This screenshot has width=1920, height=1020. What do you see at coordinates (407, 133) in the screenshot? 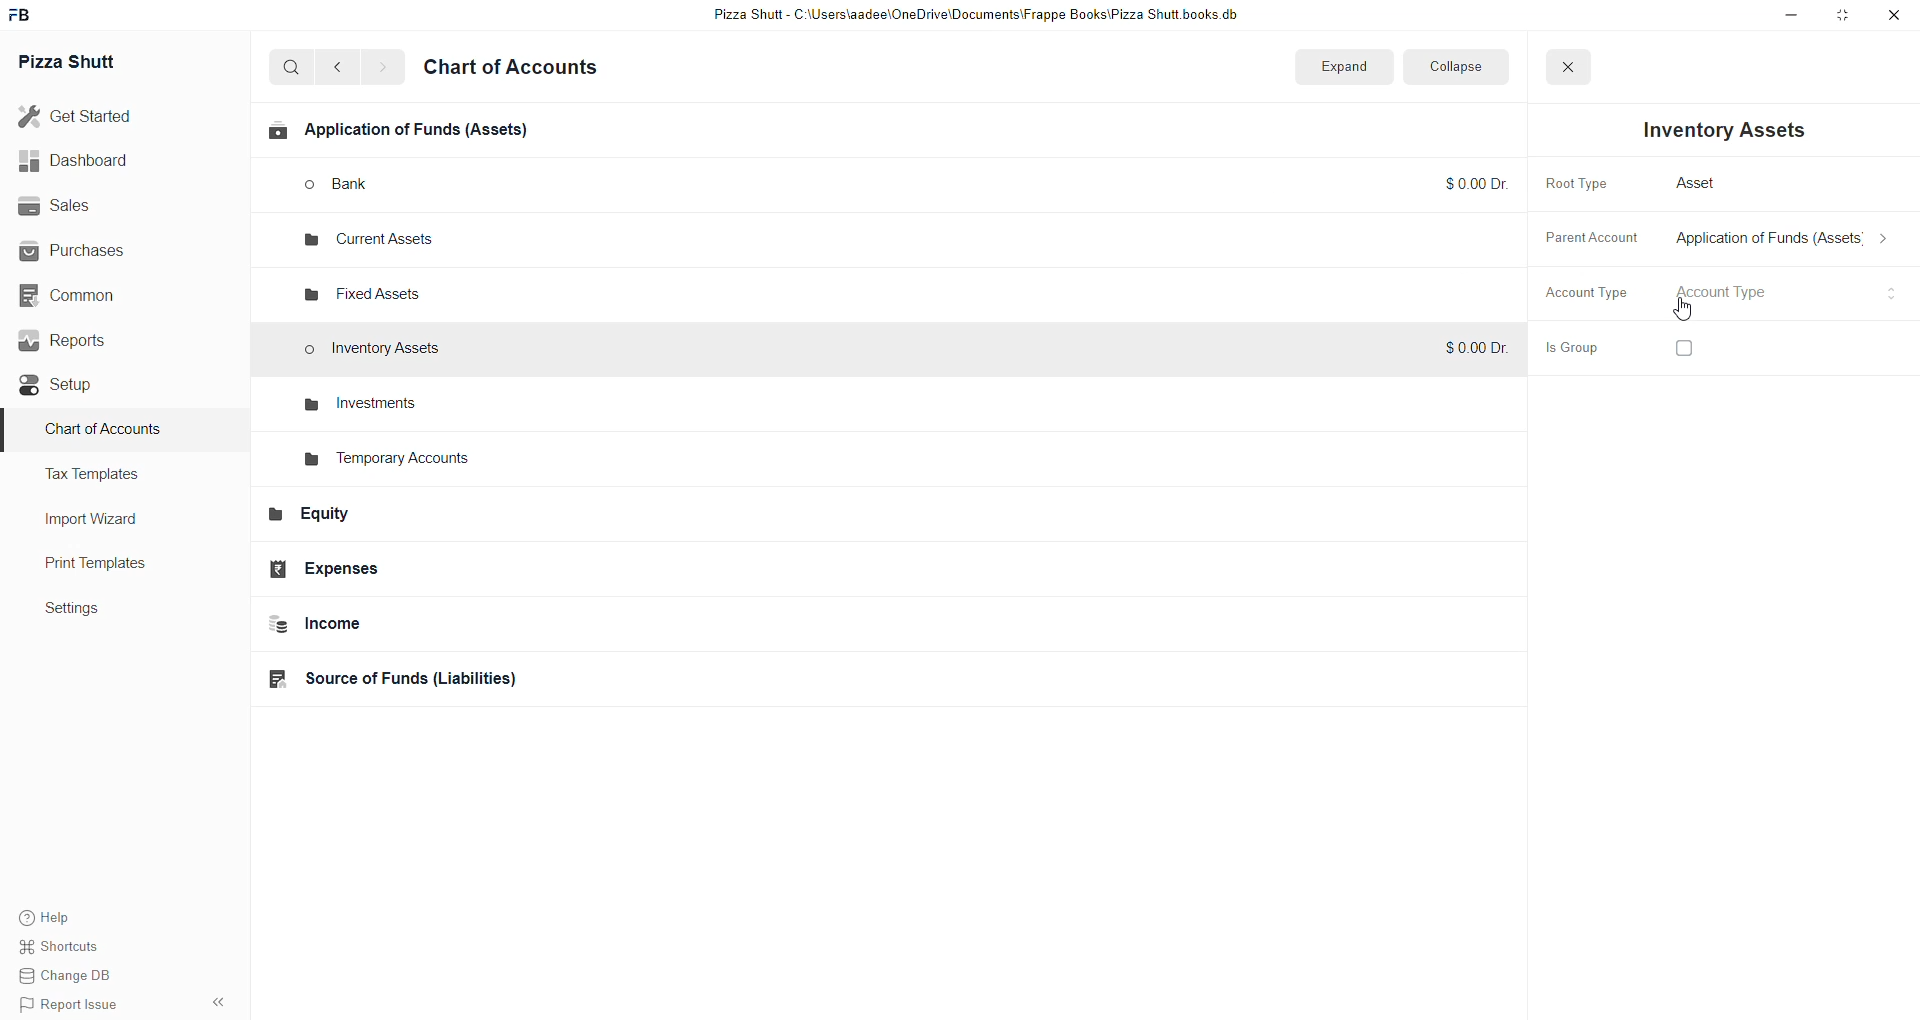
I see `Applications of funds(Assets)` at bounding box center [407, 133].